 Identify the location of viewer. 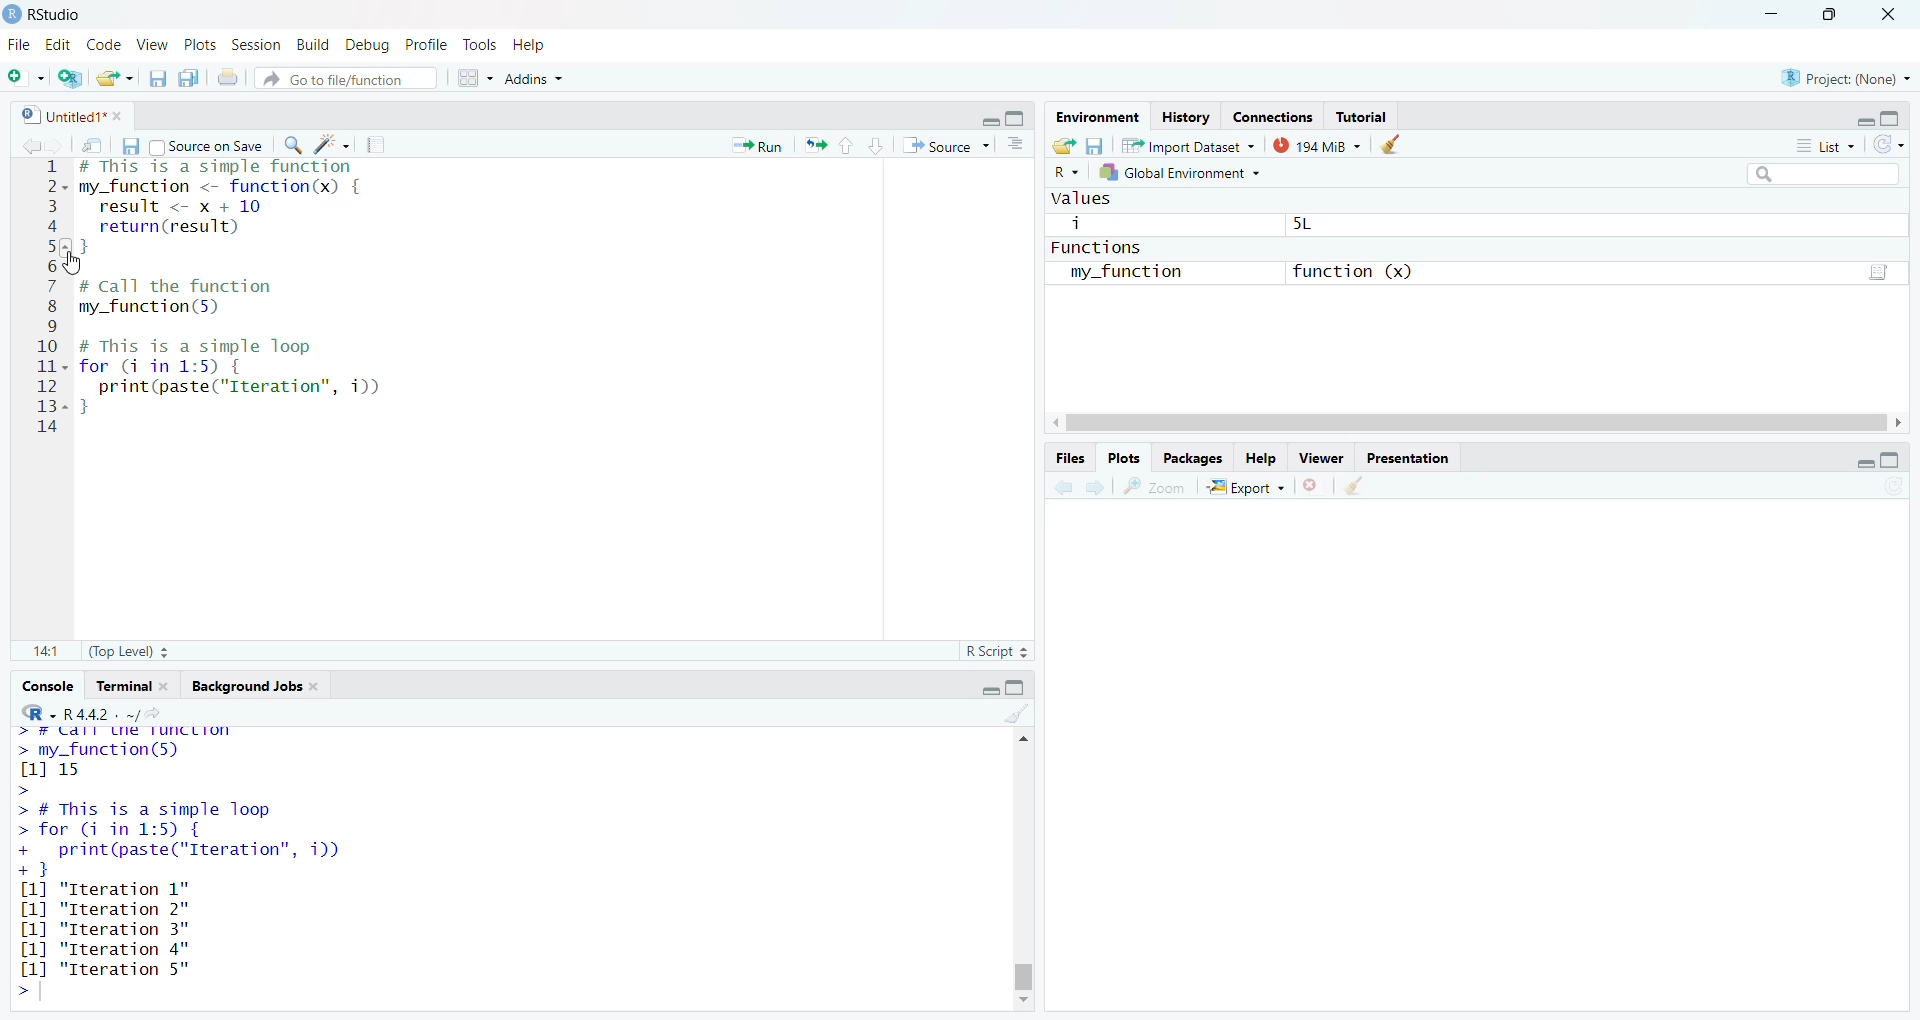
(1322, 455).